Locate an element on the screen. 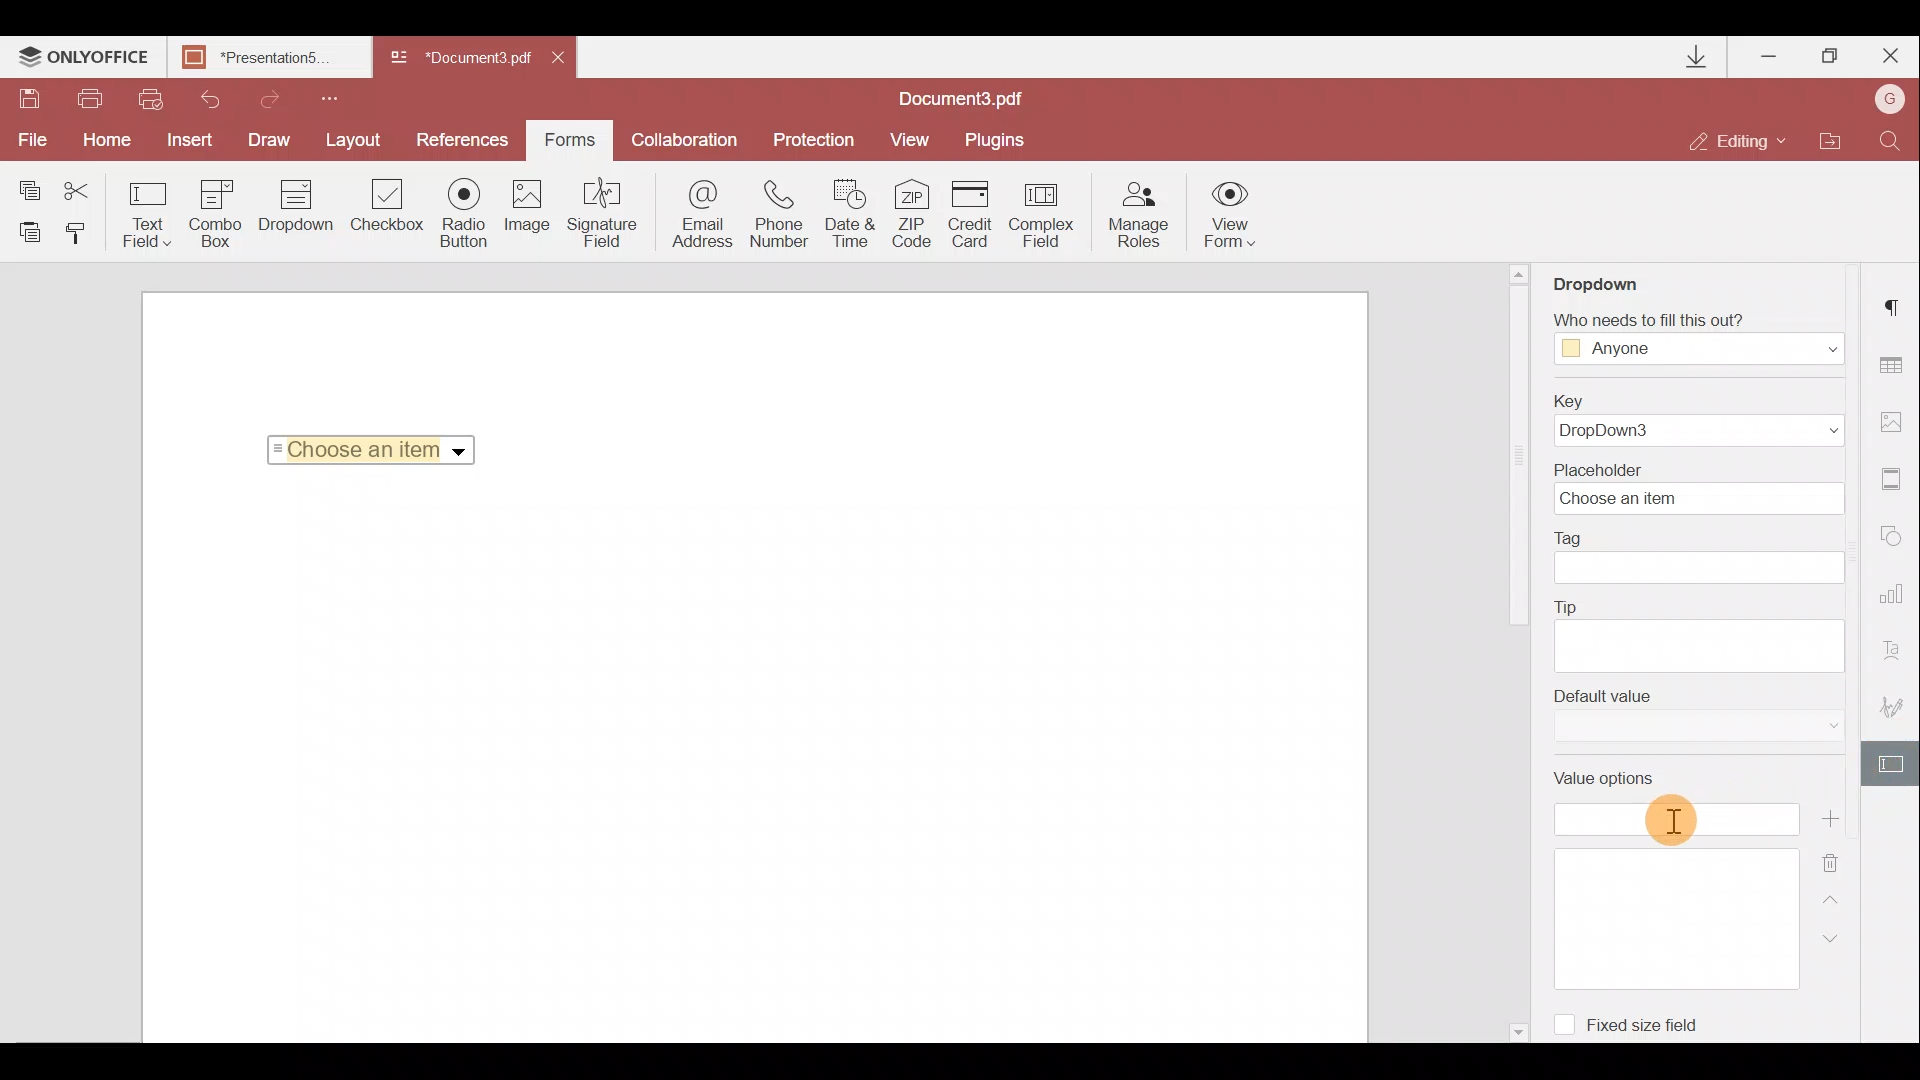 This screenshot has height=1080, width=1920. View is located at coordinates (916, 140).